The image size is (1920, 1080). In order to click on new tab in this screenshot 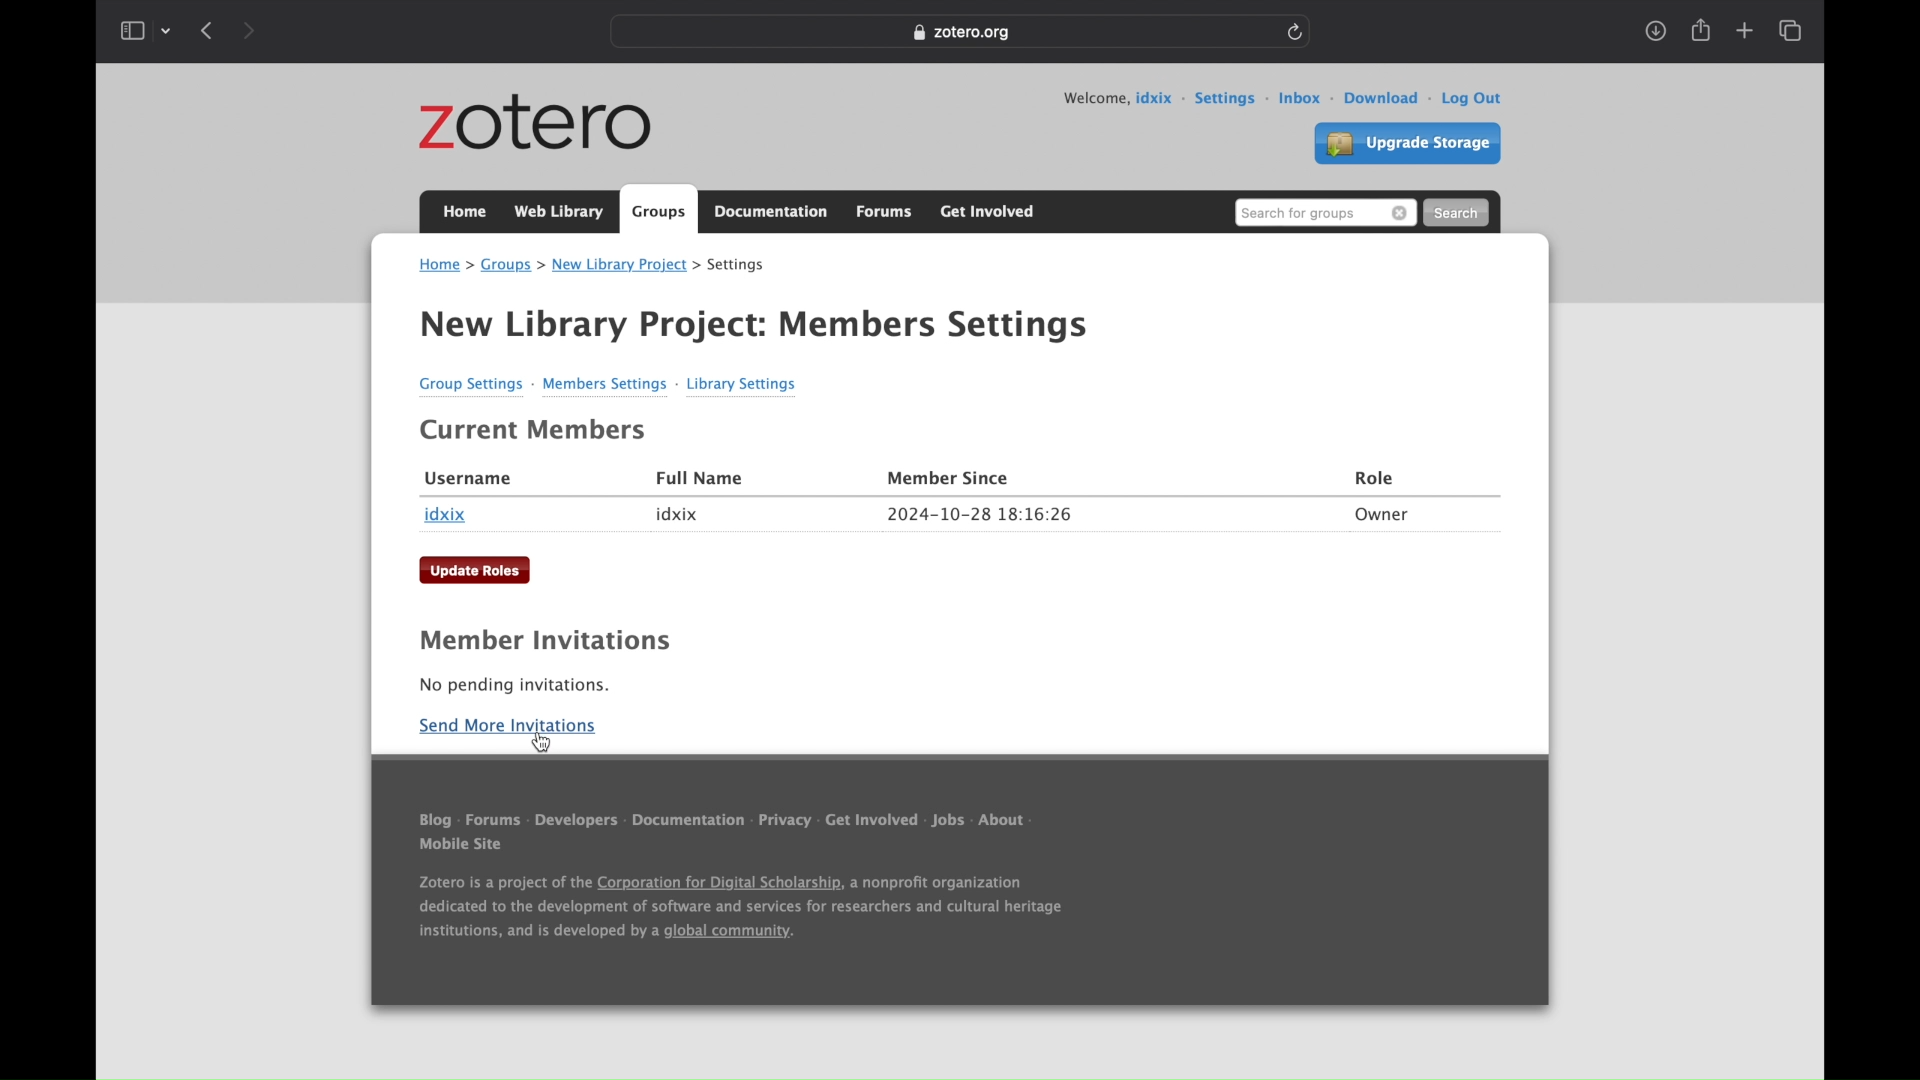, I will do `click(1744, 31)`.